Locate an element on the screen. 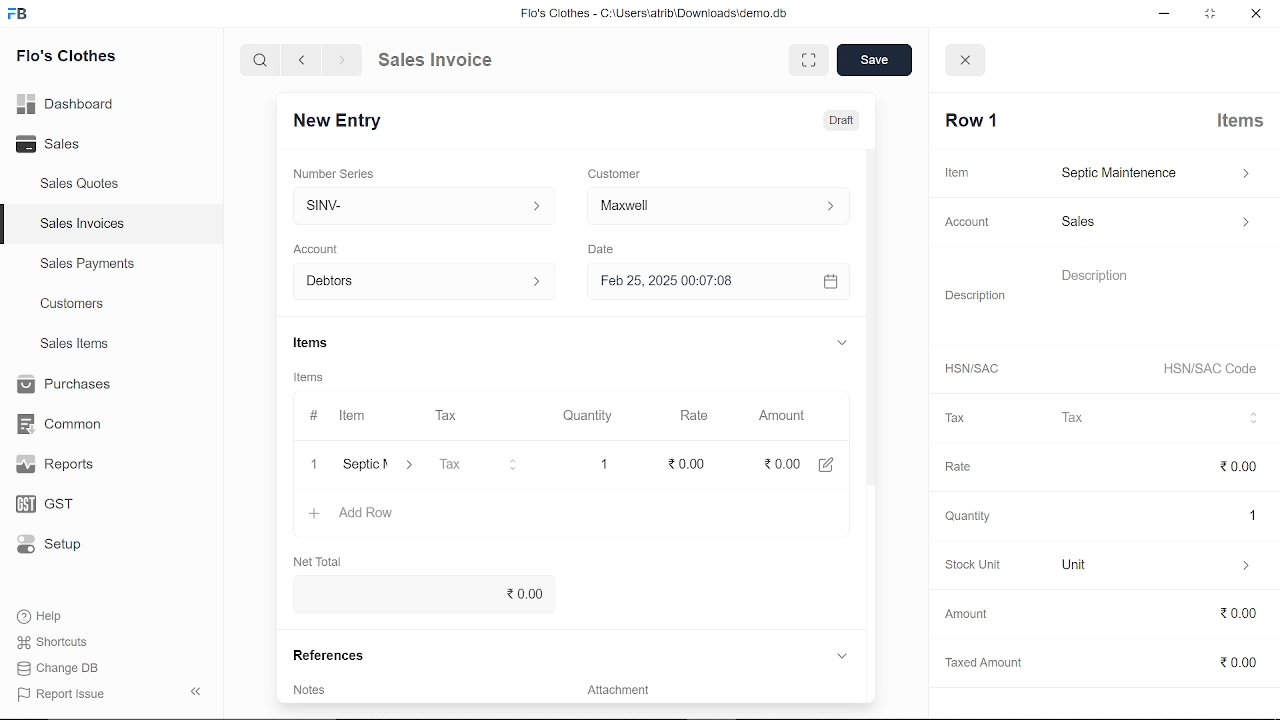   Quantity is located at coordinates (579, 416).